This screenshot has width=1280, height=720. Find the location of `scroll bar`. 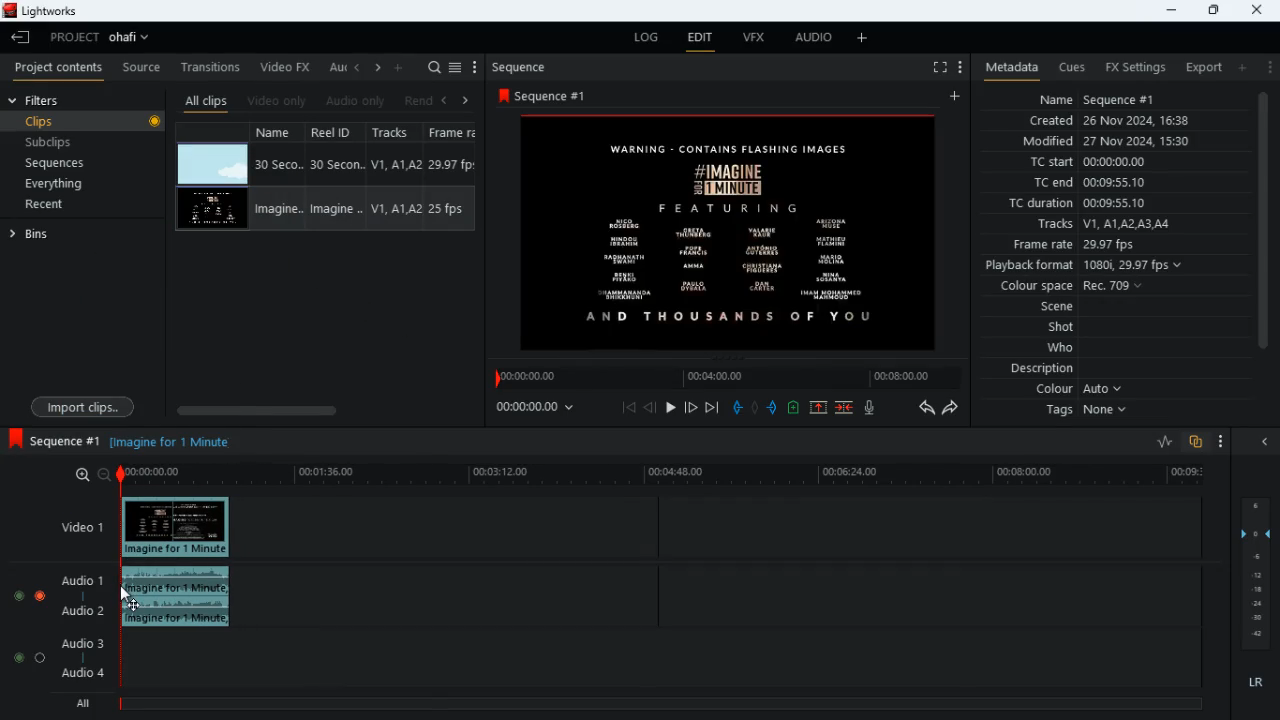

scroll bar is located at coordinates (321, 410).